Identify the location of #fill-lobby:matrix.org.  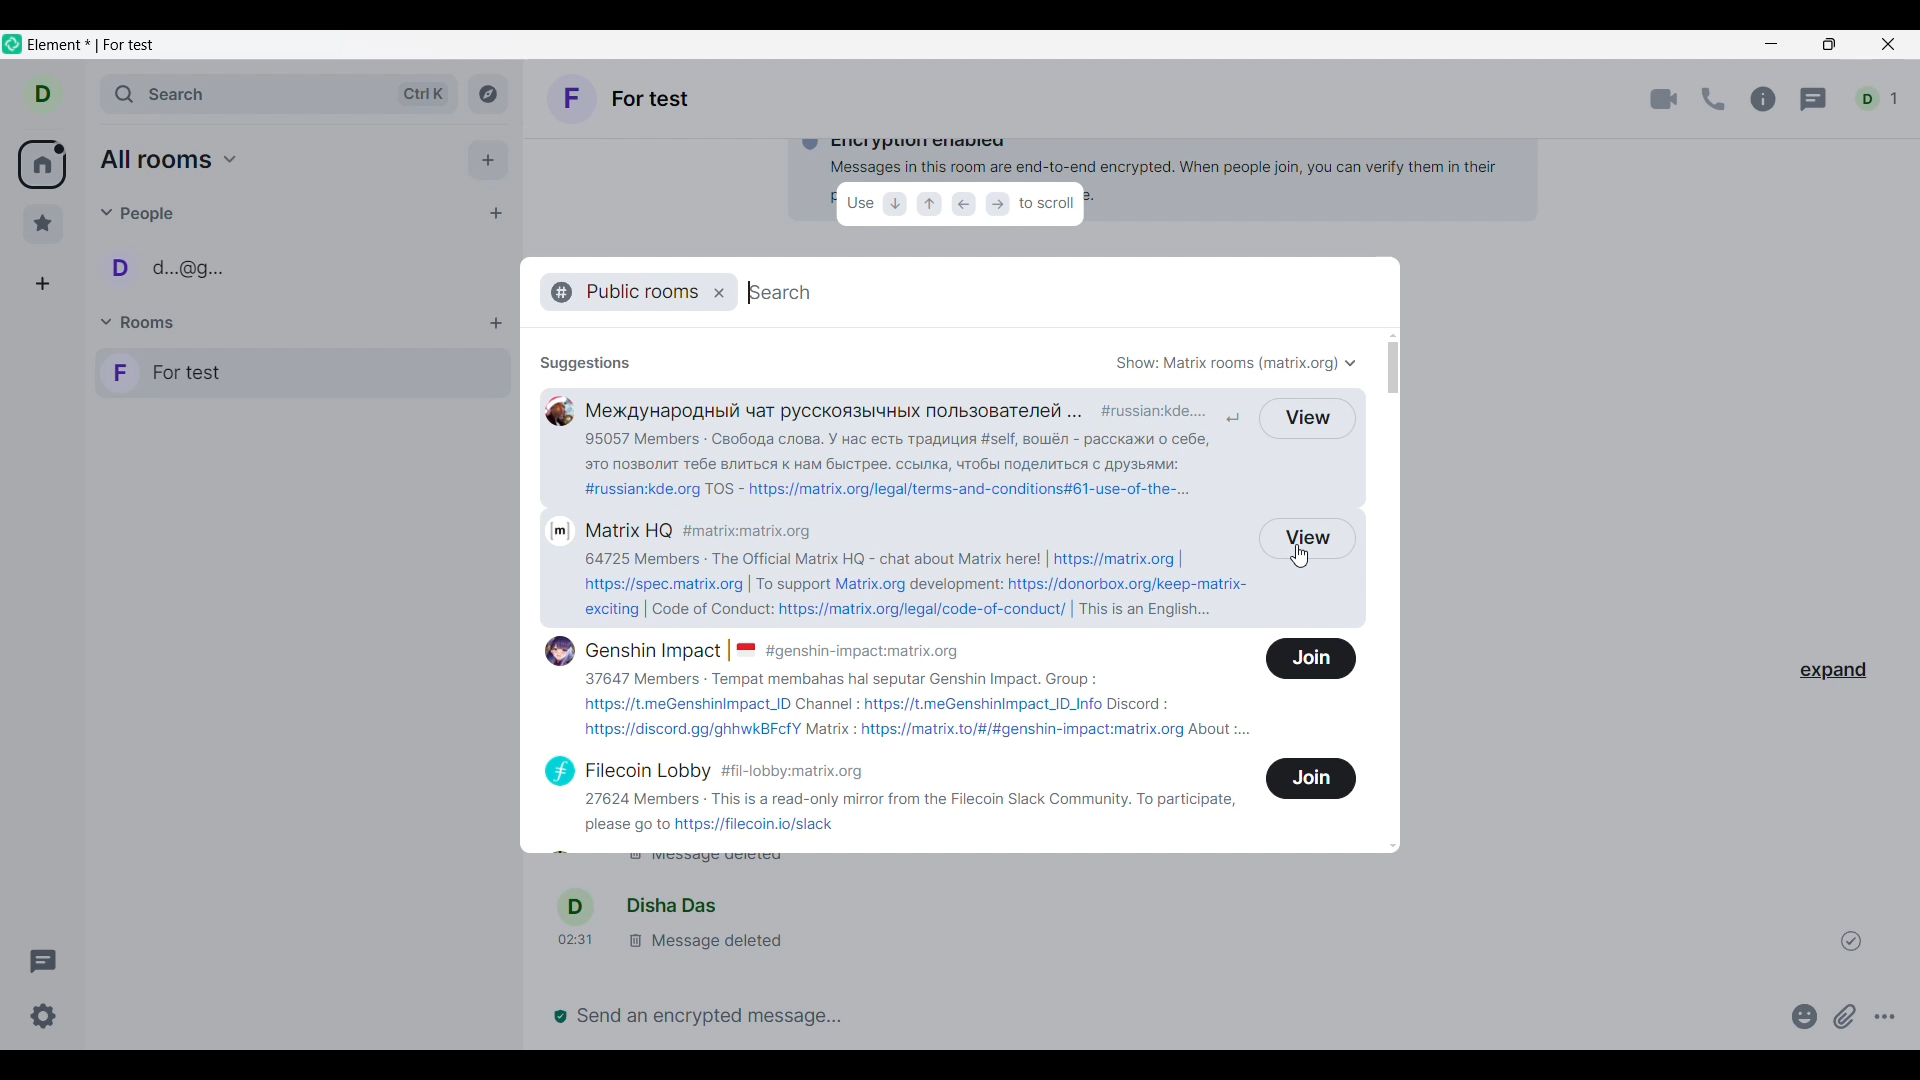
(801, 771).